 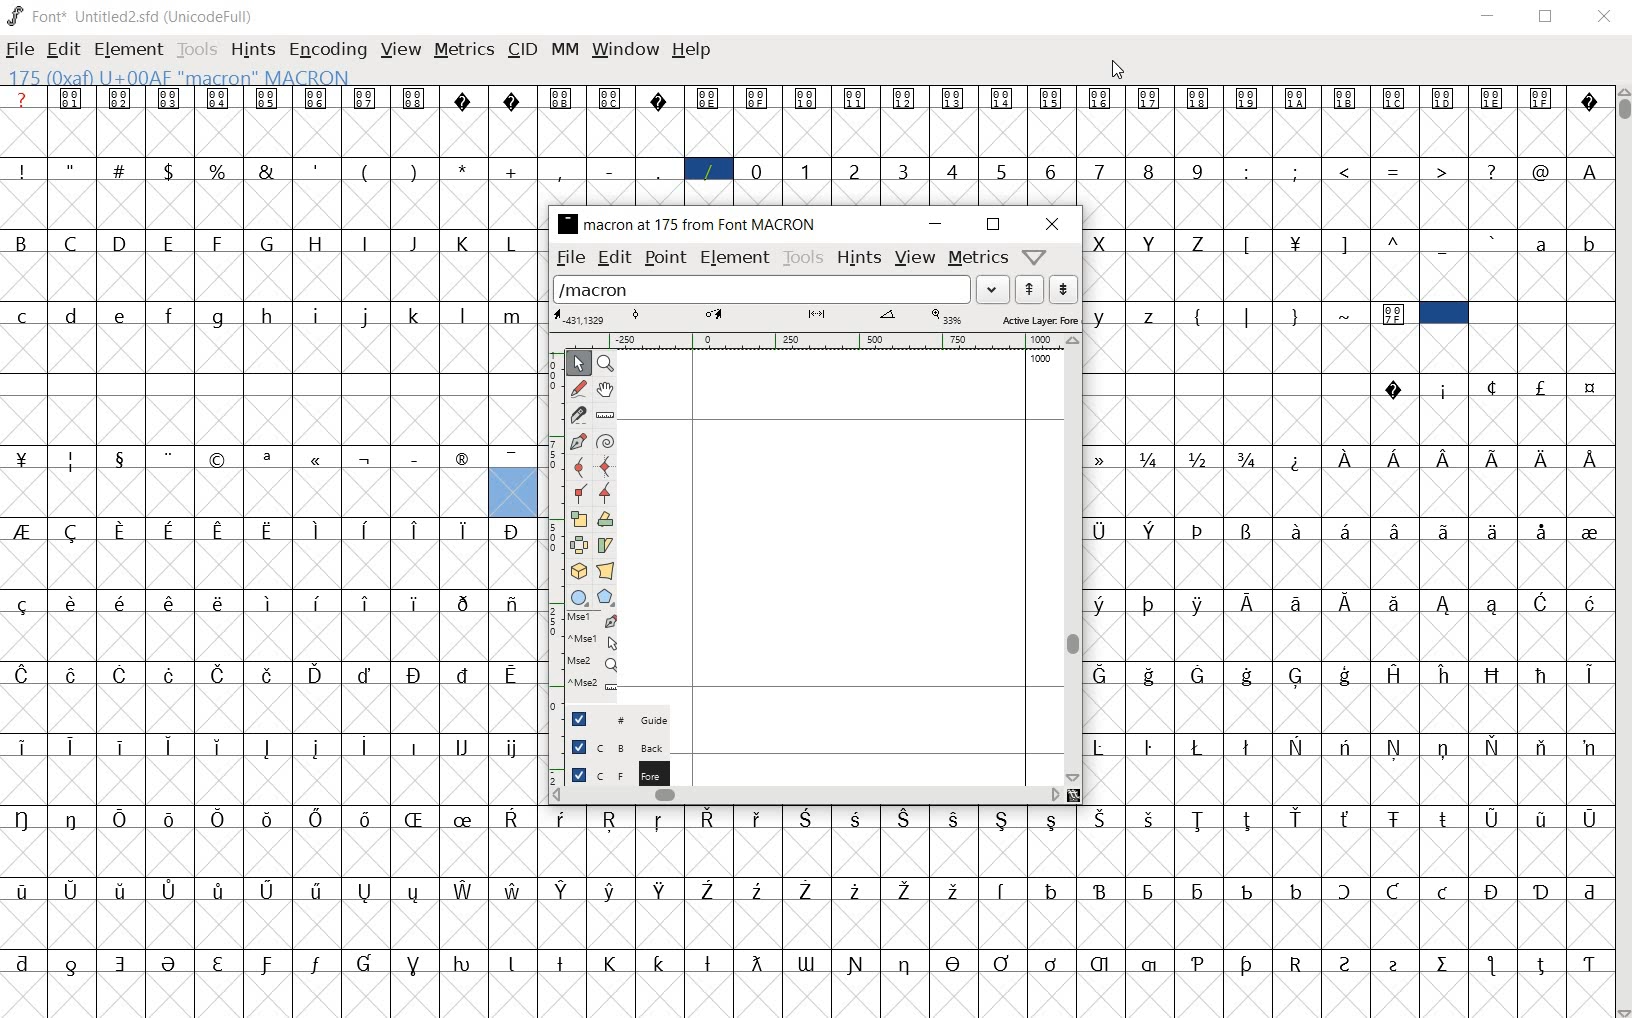 I want to click on Symbol, so click(x=222, y=819).